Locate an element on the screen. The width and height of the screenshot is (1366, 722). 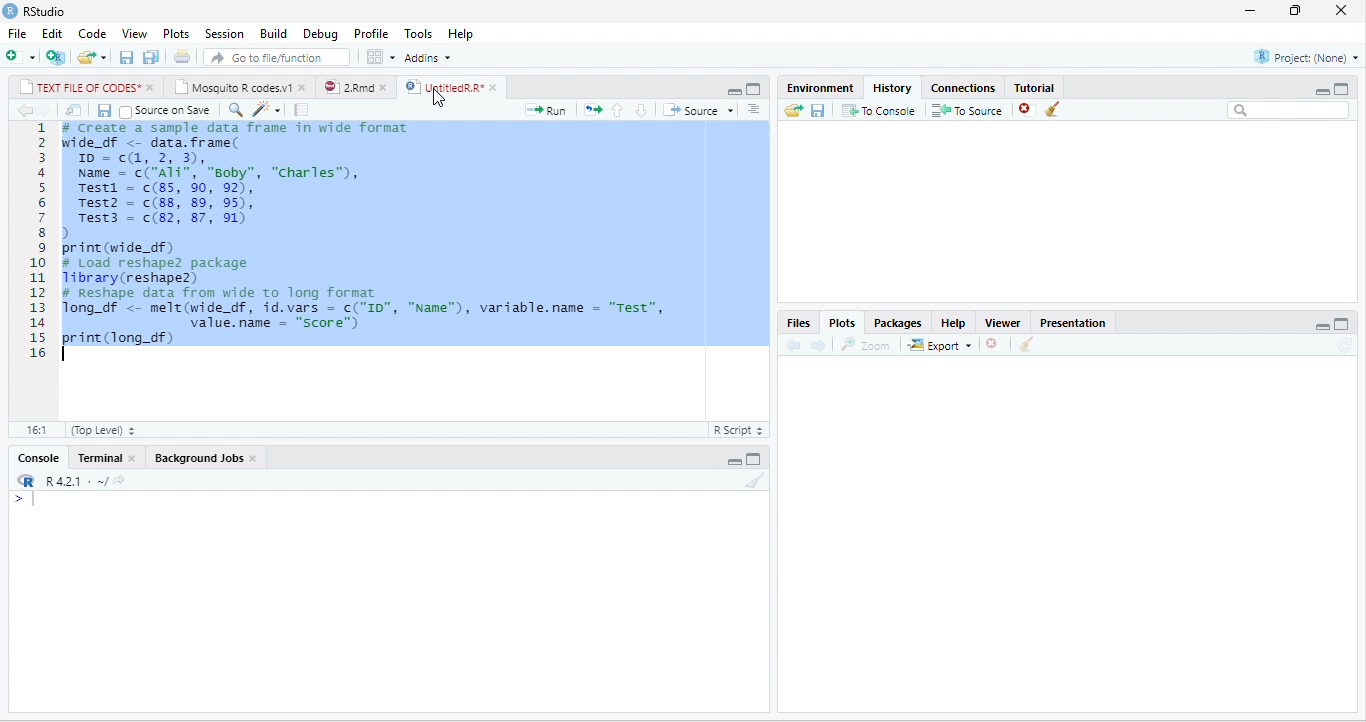
down is located at coordinates (757, 112).